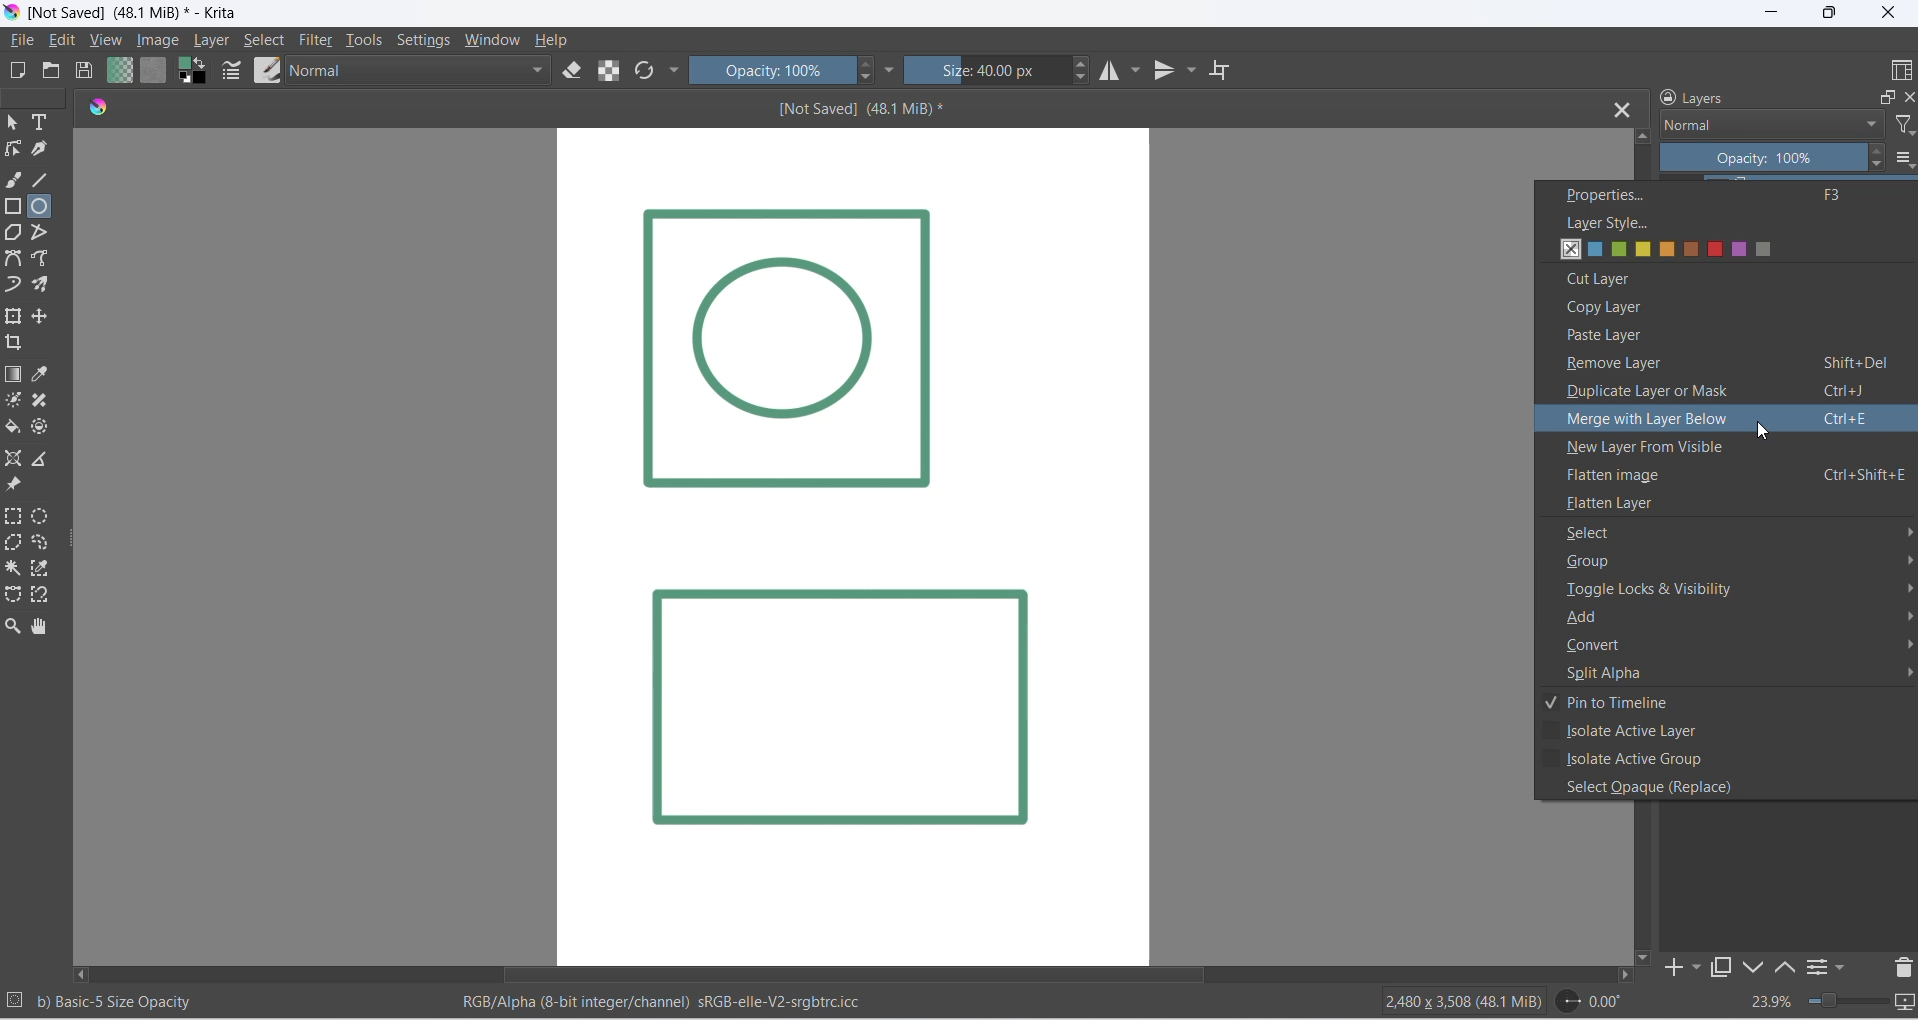  I want to click on 0.00, so click(1588, 1003).